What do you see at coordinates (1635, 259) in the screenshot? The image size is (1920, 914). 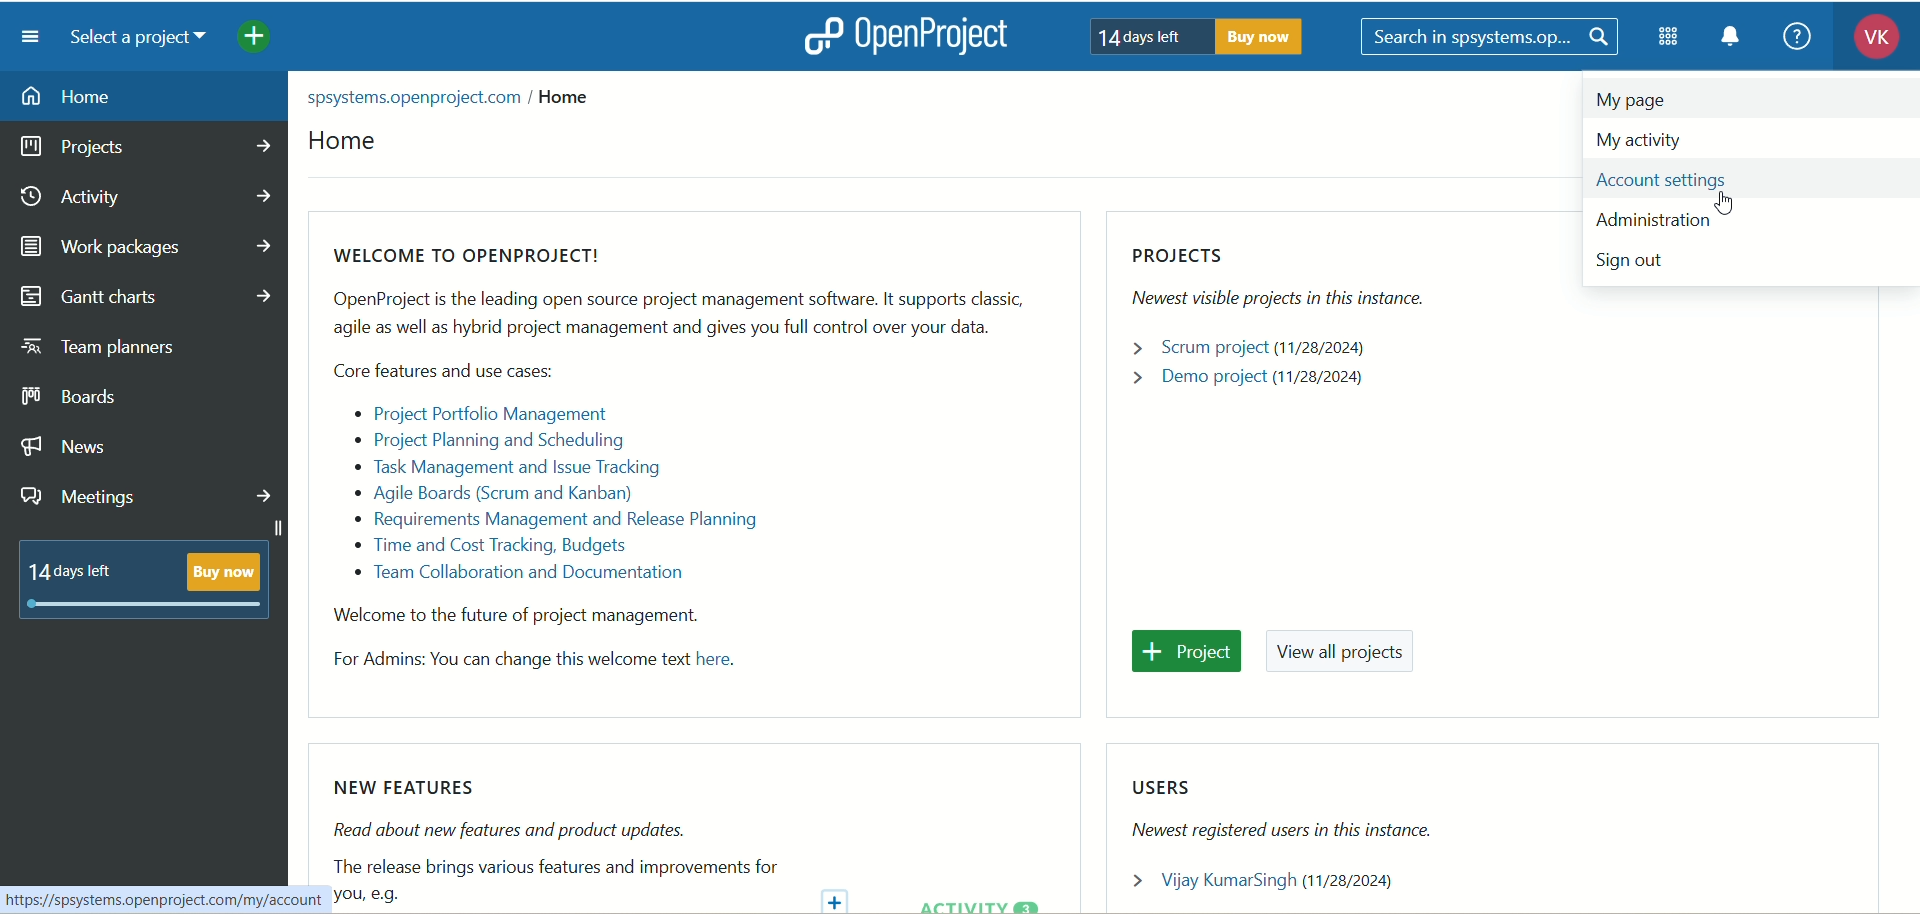 I see `sign out` at bounding box center [1635, 259].